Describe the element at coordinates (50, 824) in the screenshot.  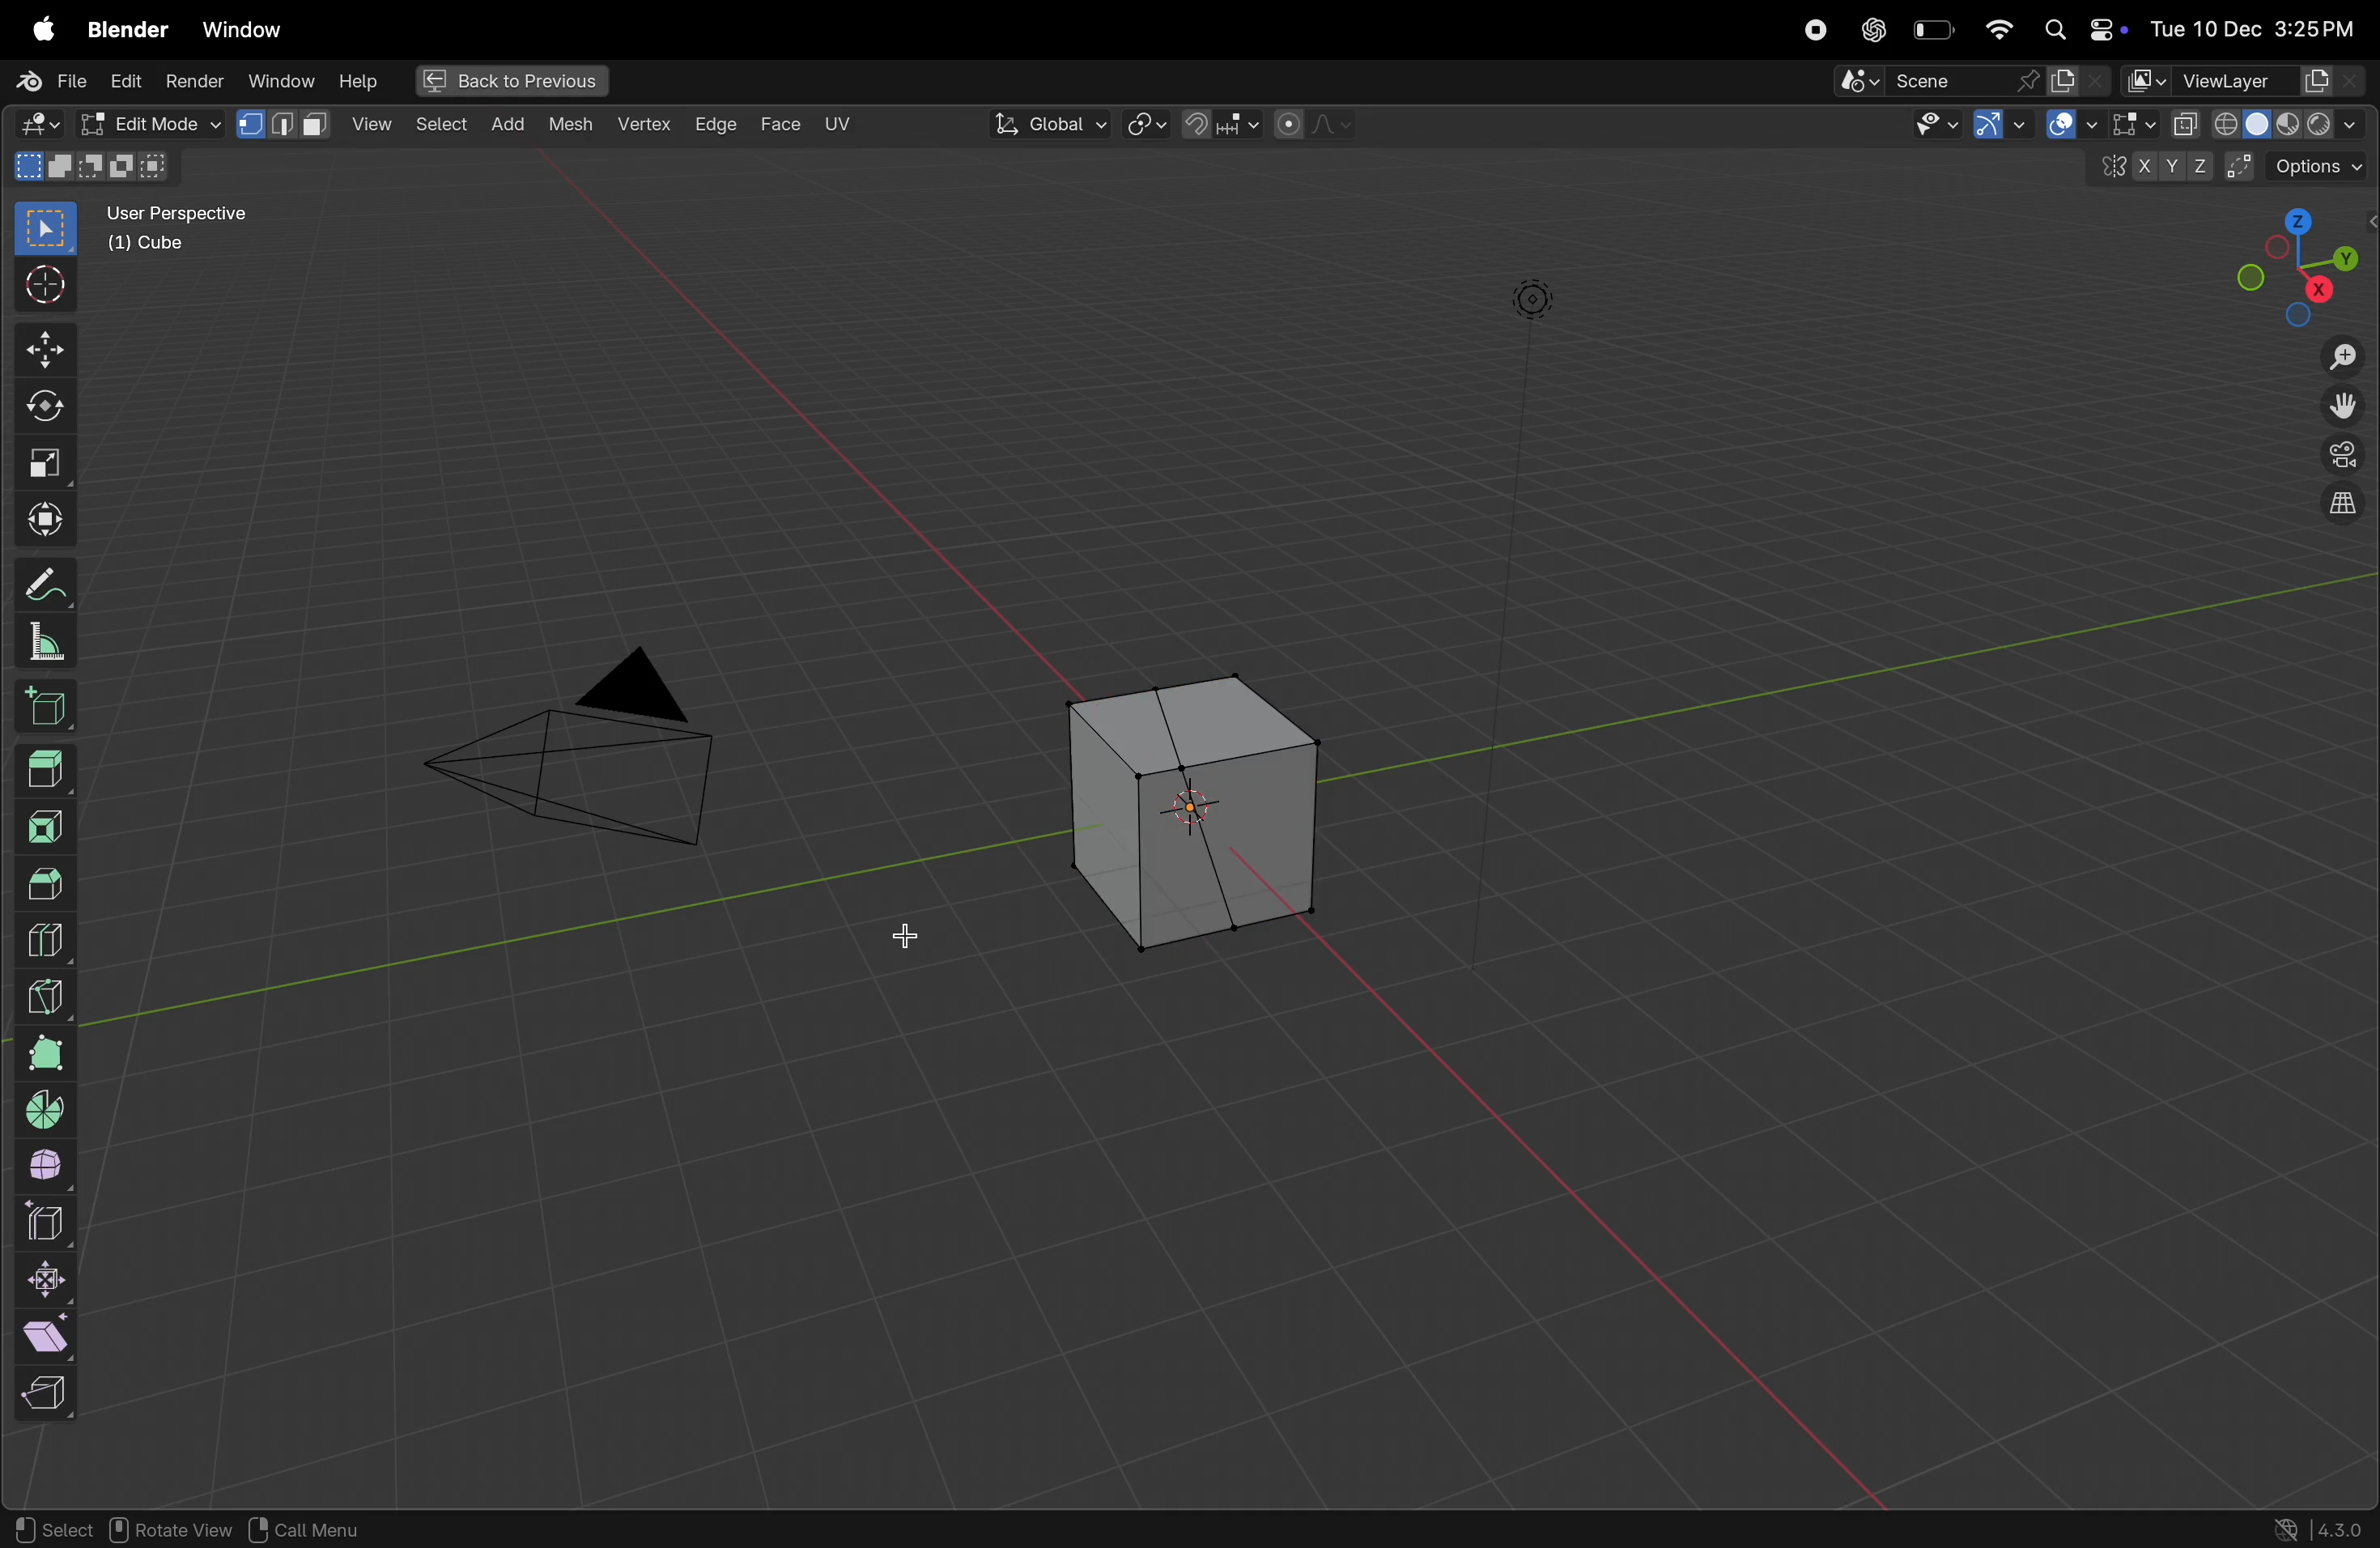
I see `insert faces` at that location.